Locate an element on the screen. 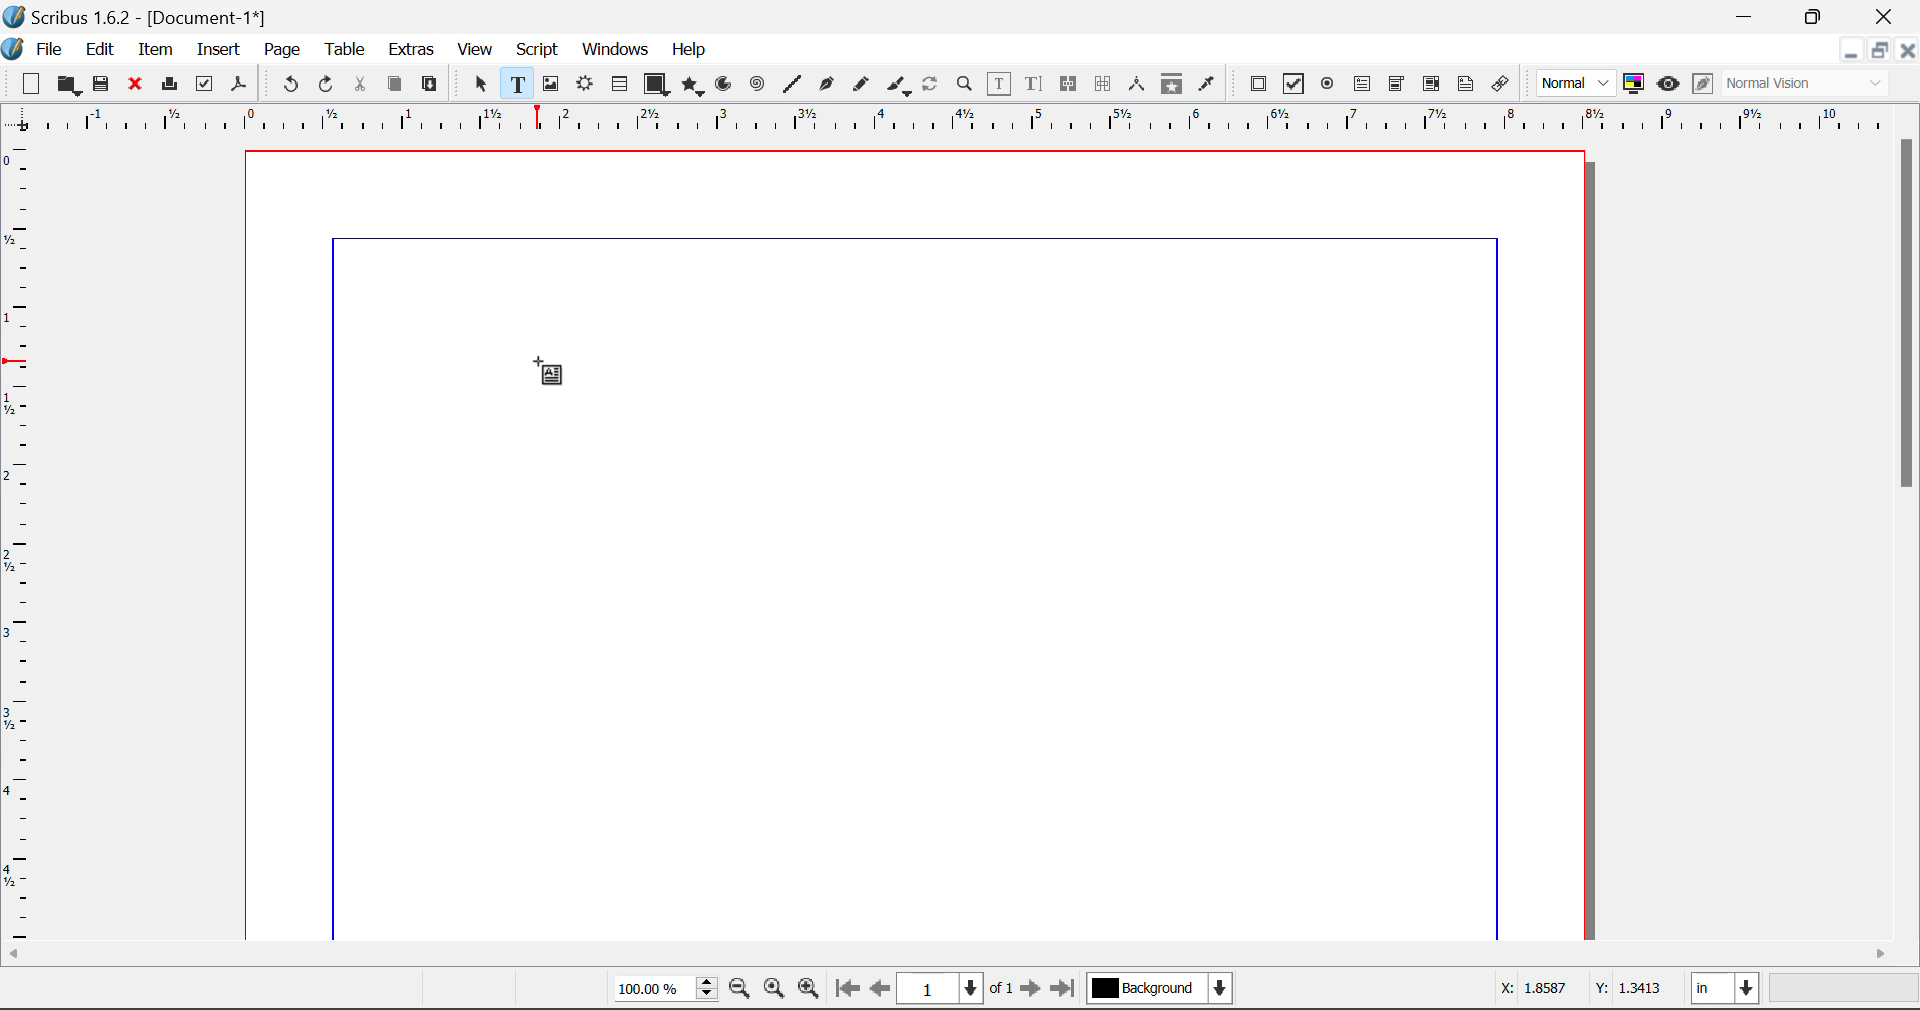 The width and height of the screenshot is (1920, 1010). Last Page is located at coordinates (1066, 991).